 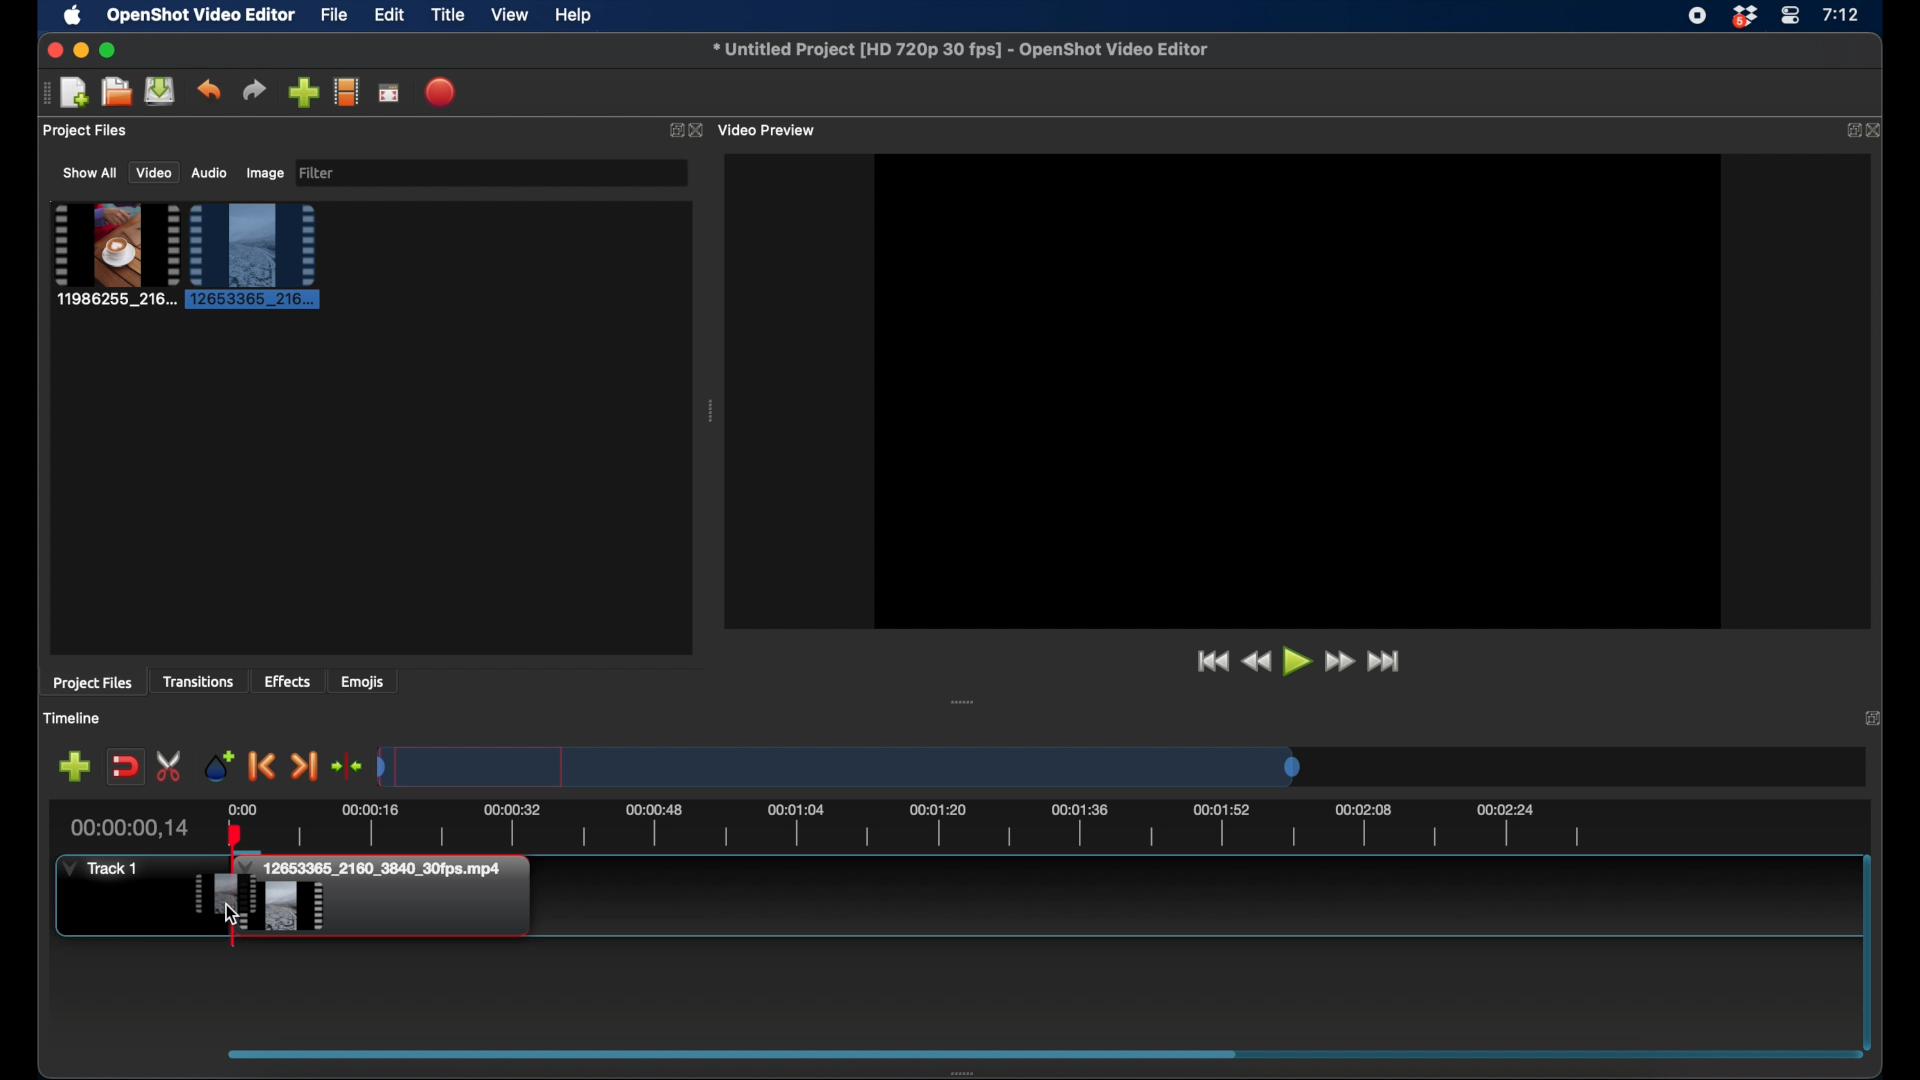 I want to click on 0.00, so click(x=241, y=808).